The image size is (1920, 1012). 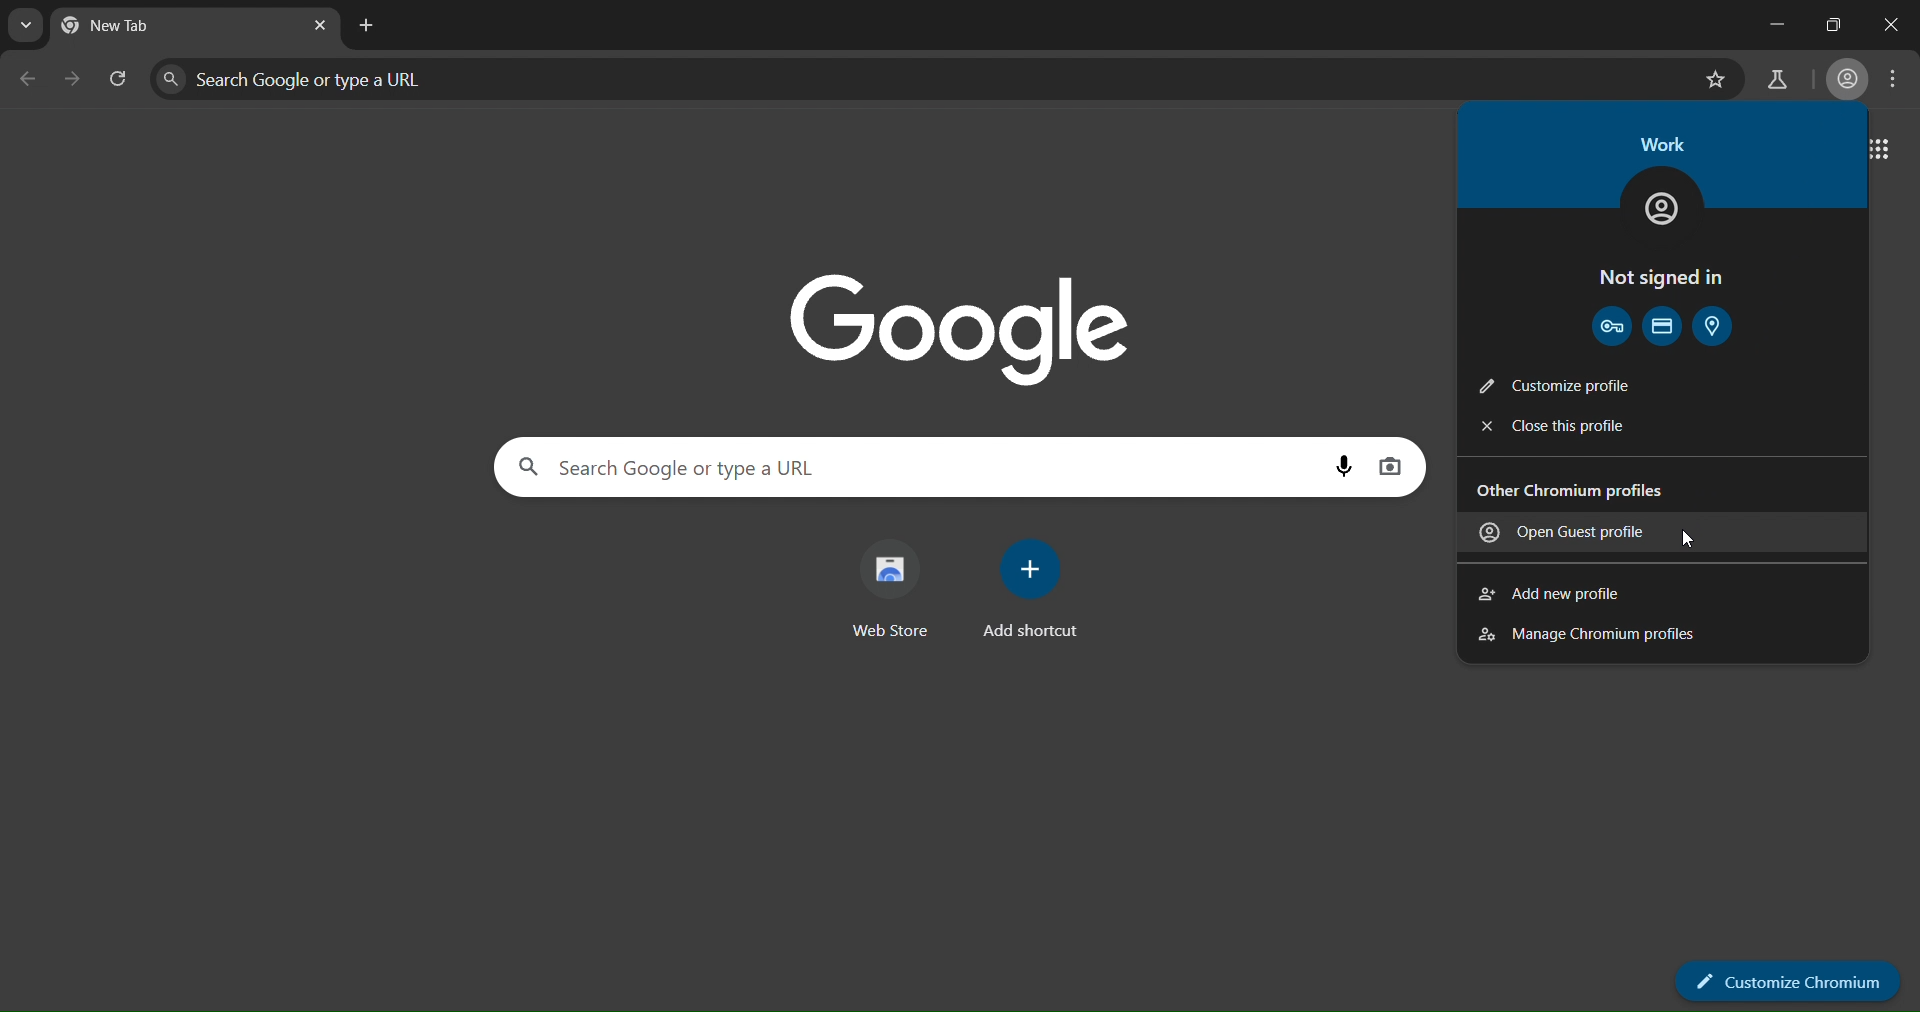 I want to click on not signed in, so click(x=1672, y=276).